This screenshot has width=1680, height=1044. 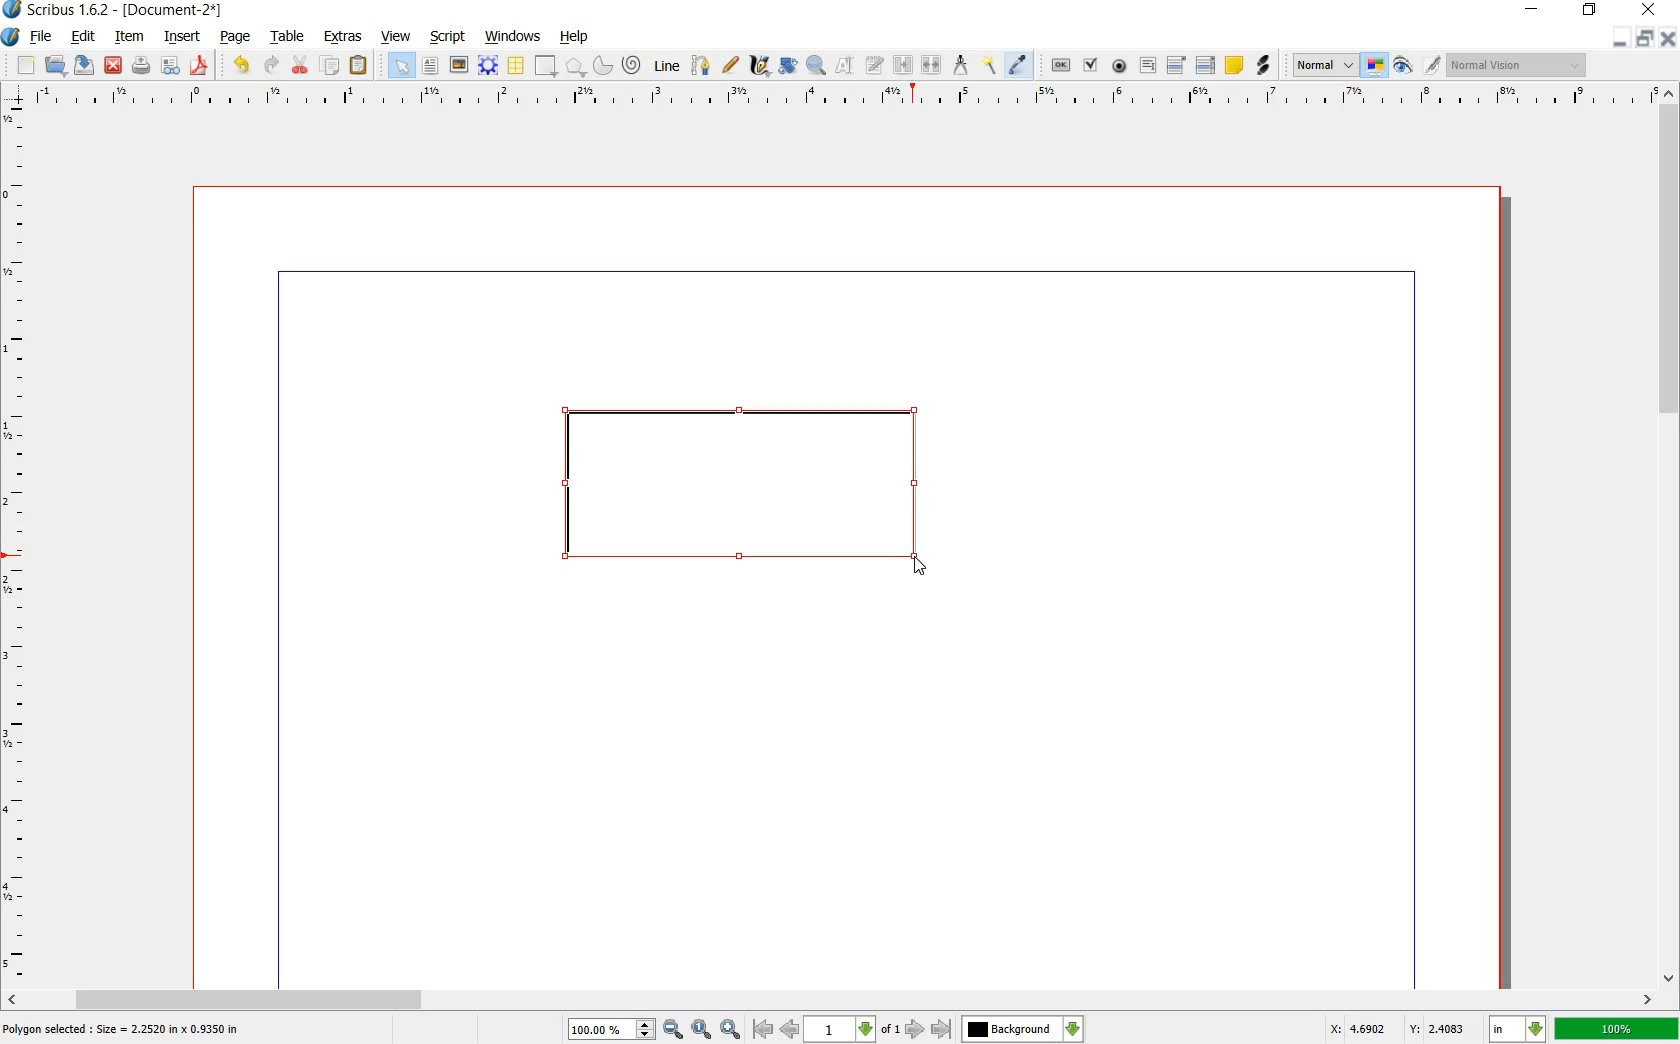 What do you see at coordinates (701, 1029) in the screenshot?
I see `zoom to` at bounding box center [701, 1029].